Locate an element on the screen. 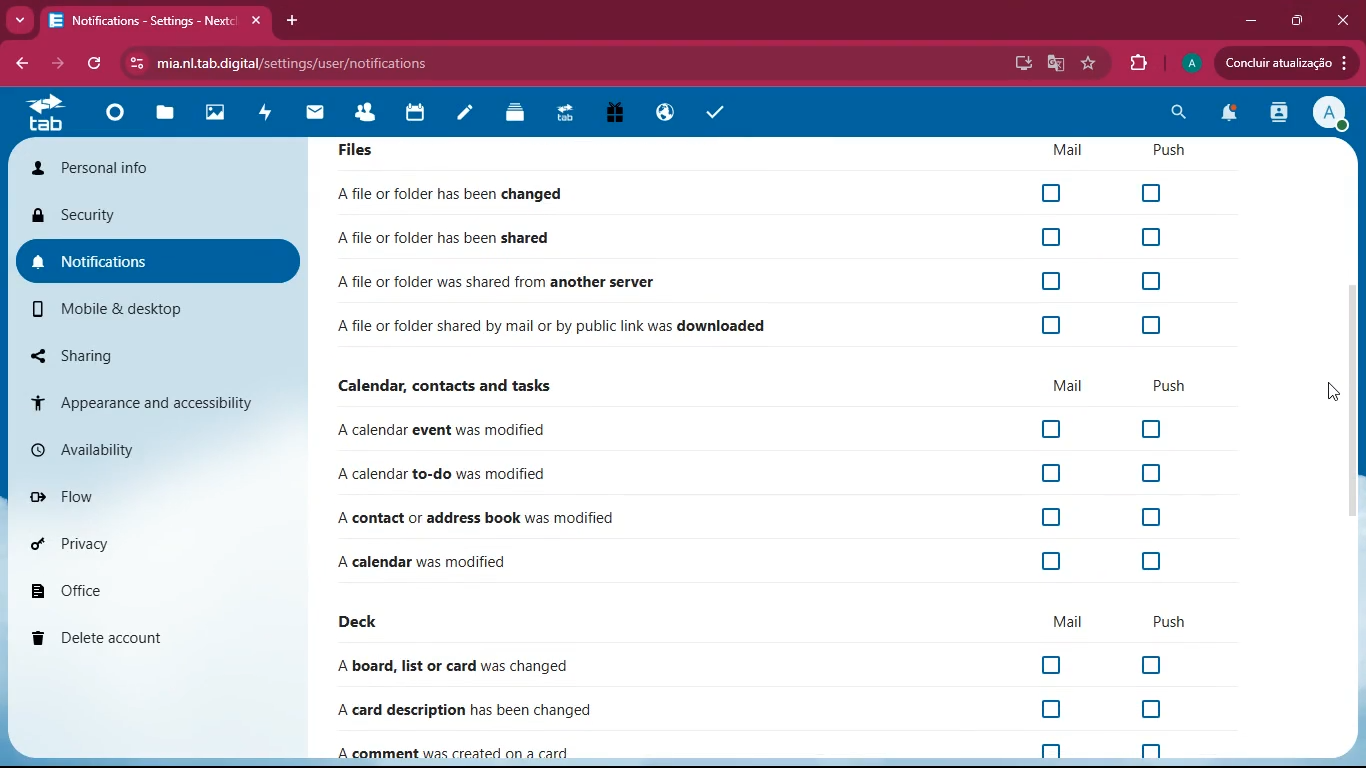  activity is located at coordinates (1281, 114).